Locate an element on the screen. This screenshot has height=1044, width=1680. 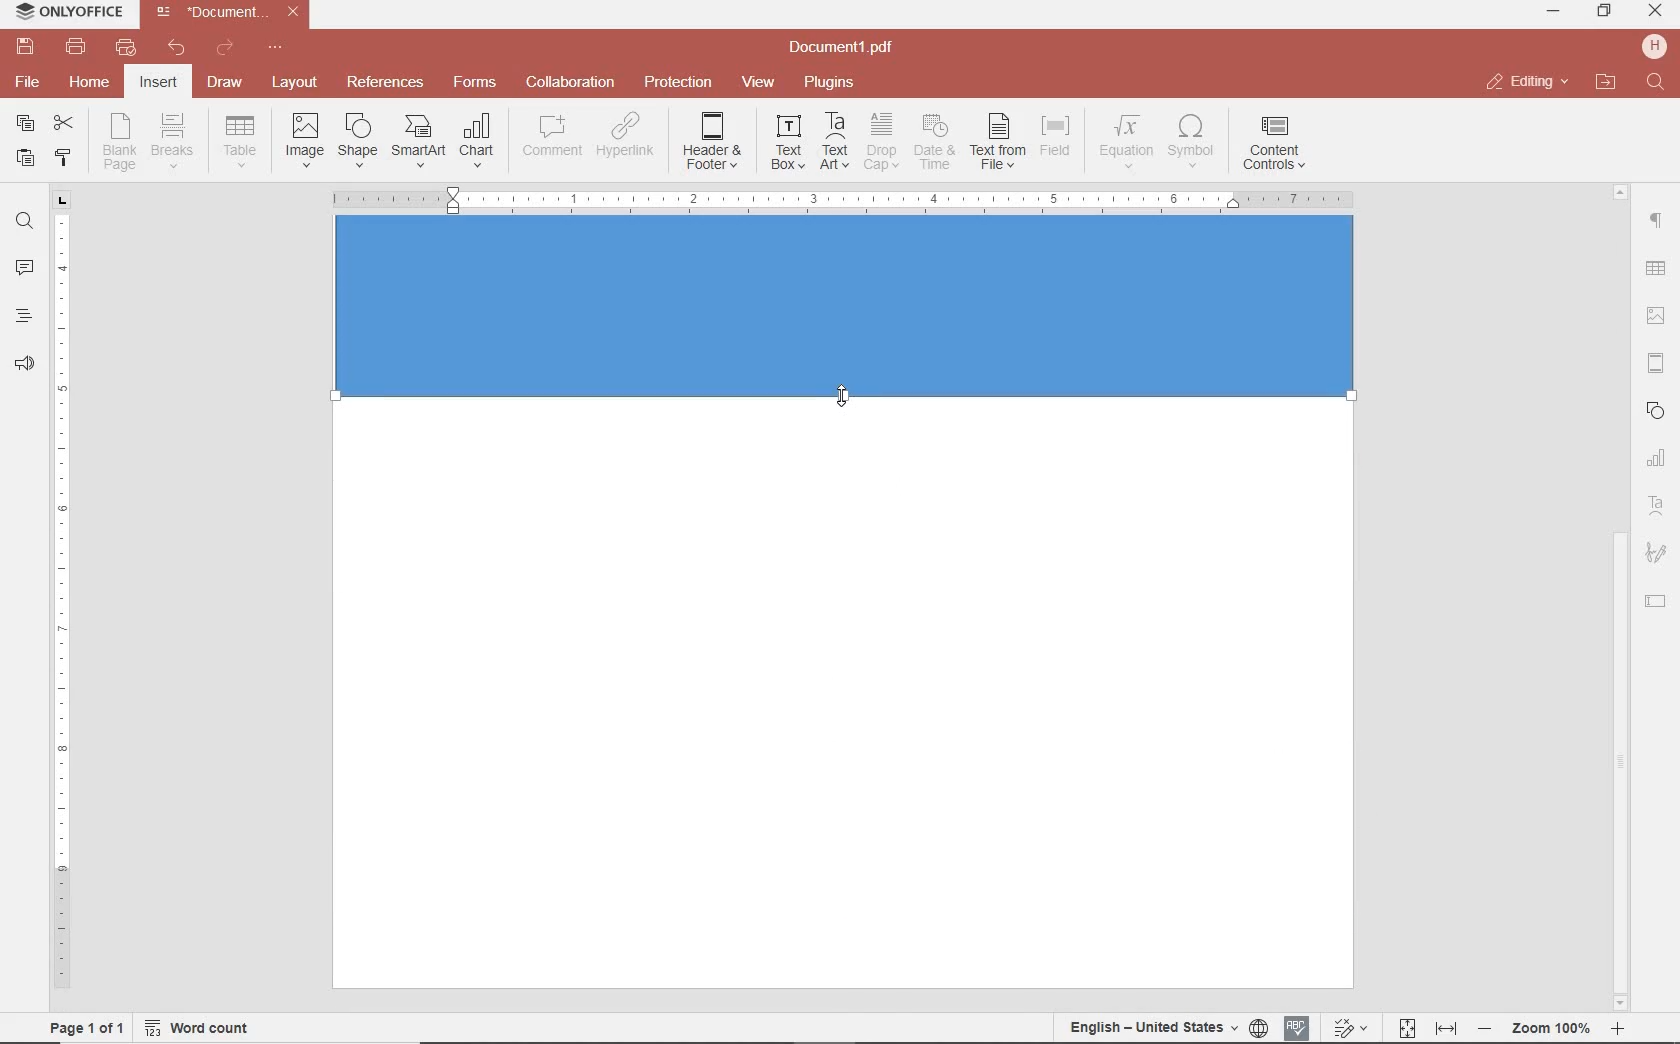
 is located at coordinates (1620, 189).